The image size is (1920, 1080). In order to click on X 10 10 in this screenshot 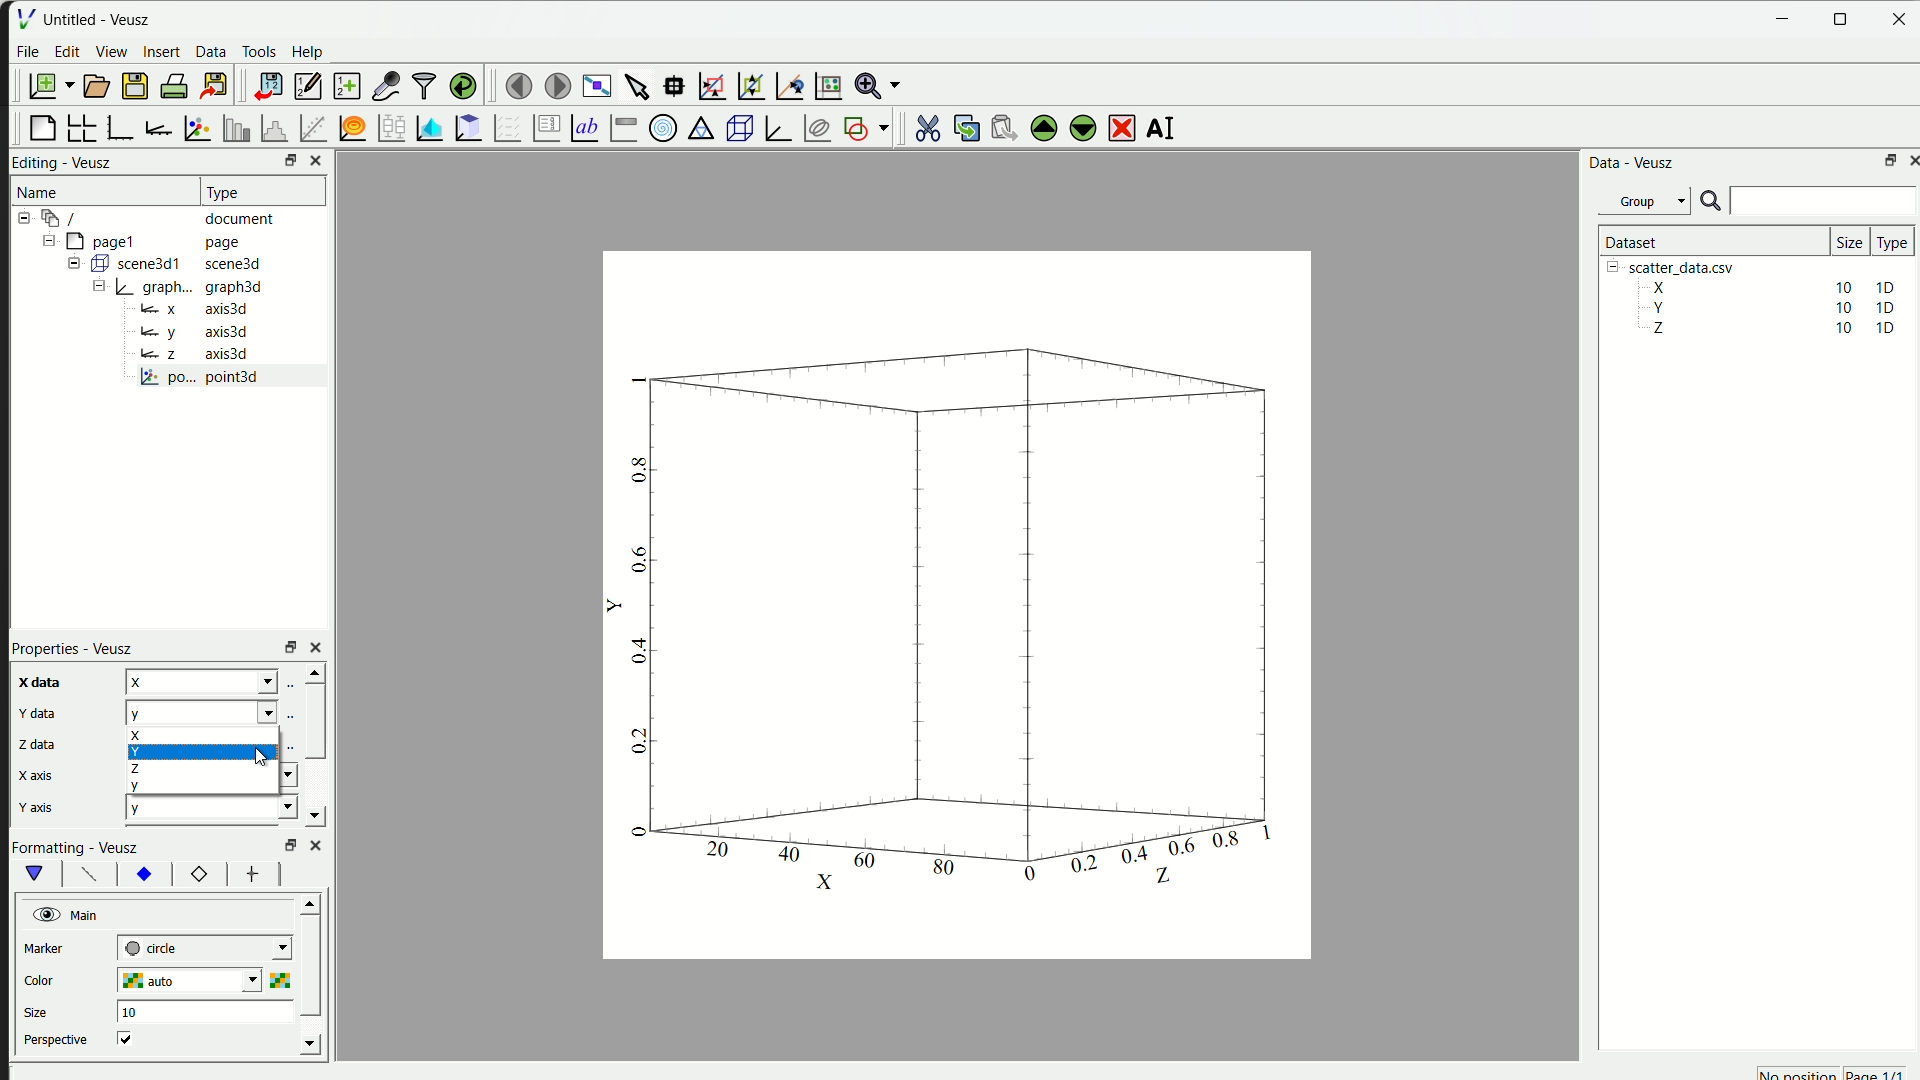, I will do `click(1766, 286)`.